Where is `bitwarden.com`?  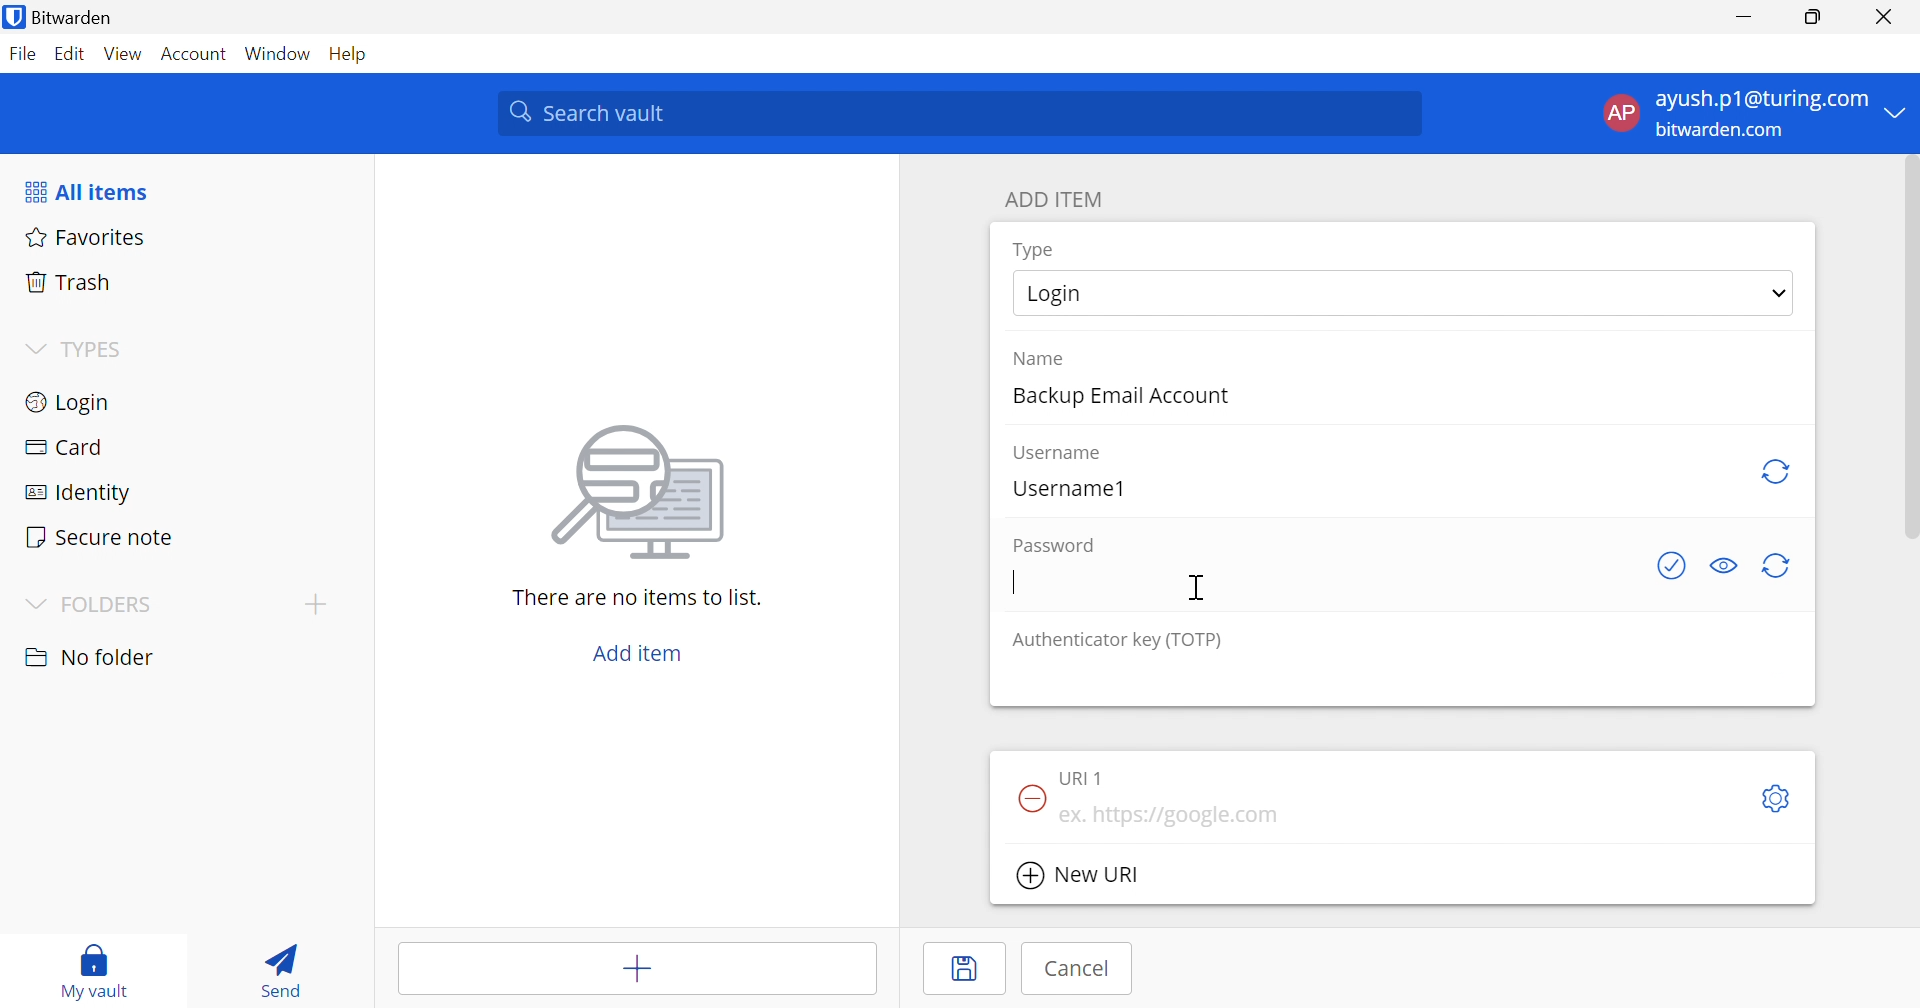
bitwarden.com is located at coordinates (1725, 131).